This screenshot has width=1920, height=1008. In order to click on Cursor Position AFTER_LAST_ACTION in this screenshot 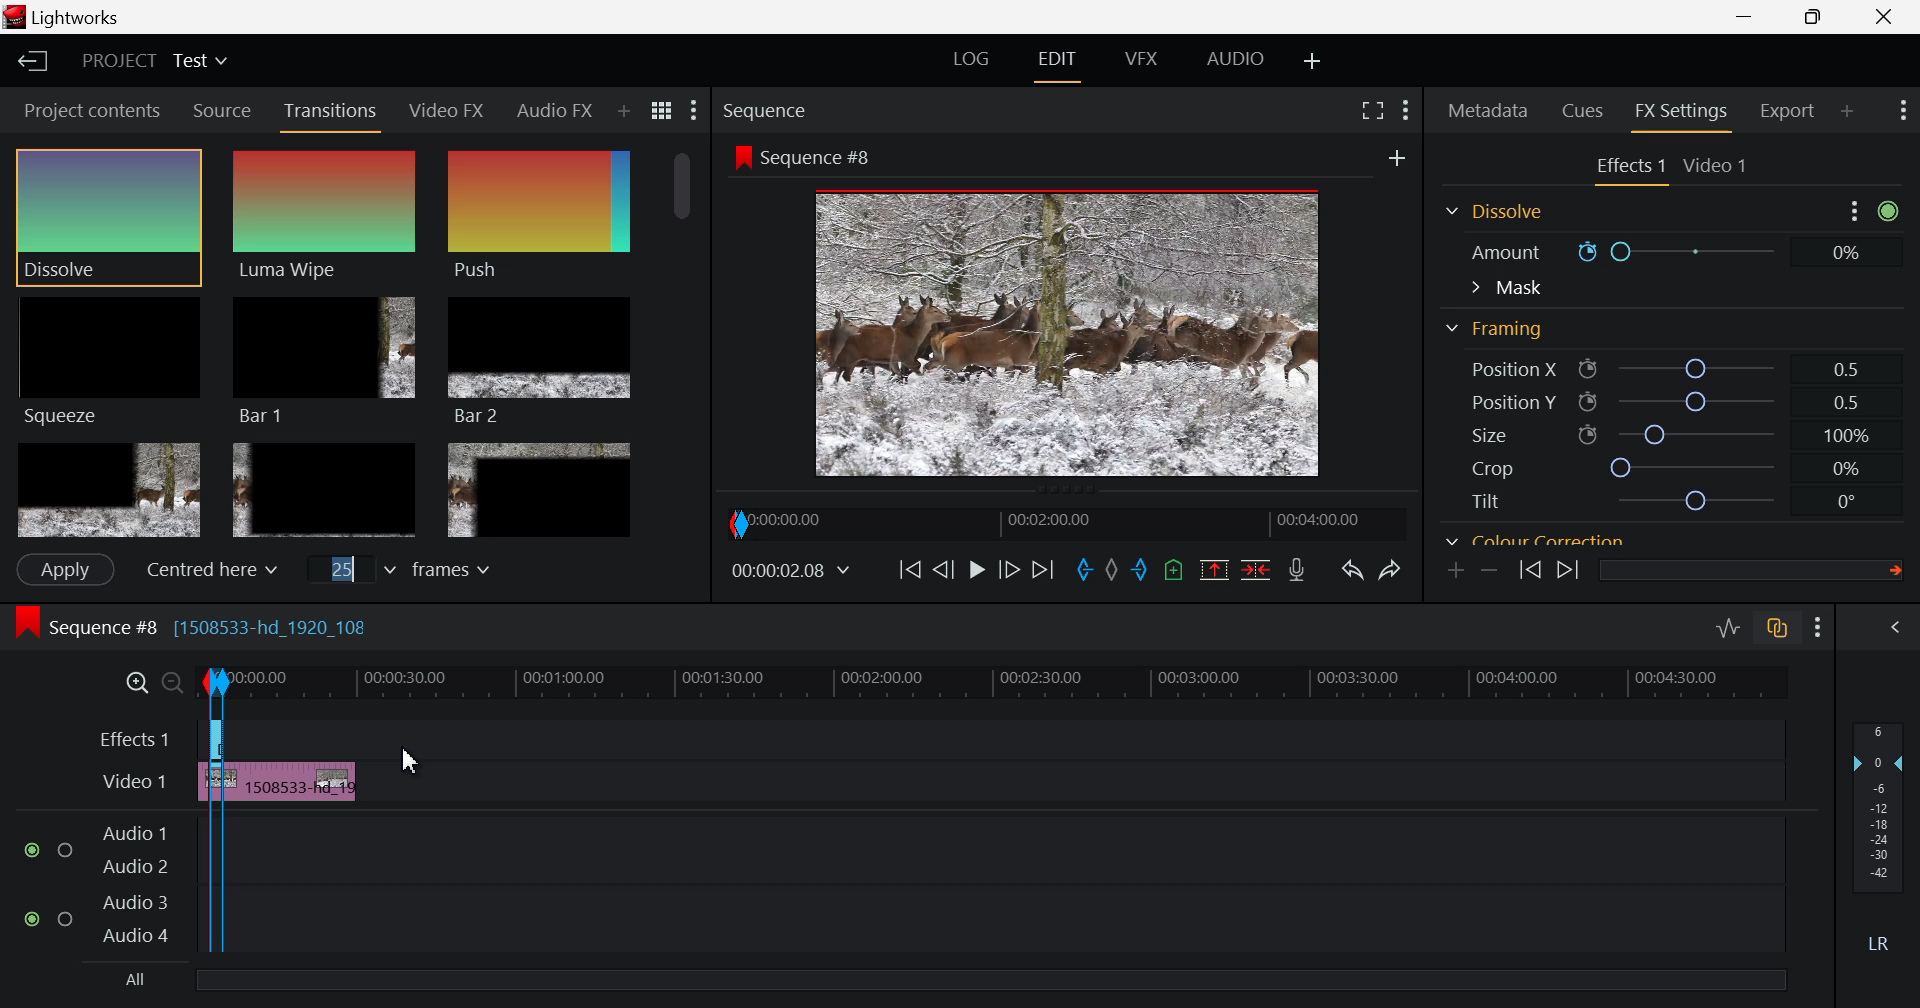, I will do `click(440, 761)`.